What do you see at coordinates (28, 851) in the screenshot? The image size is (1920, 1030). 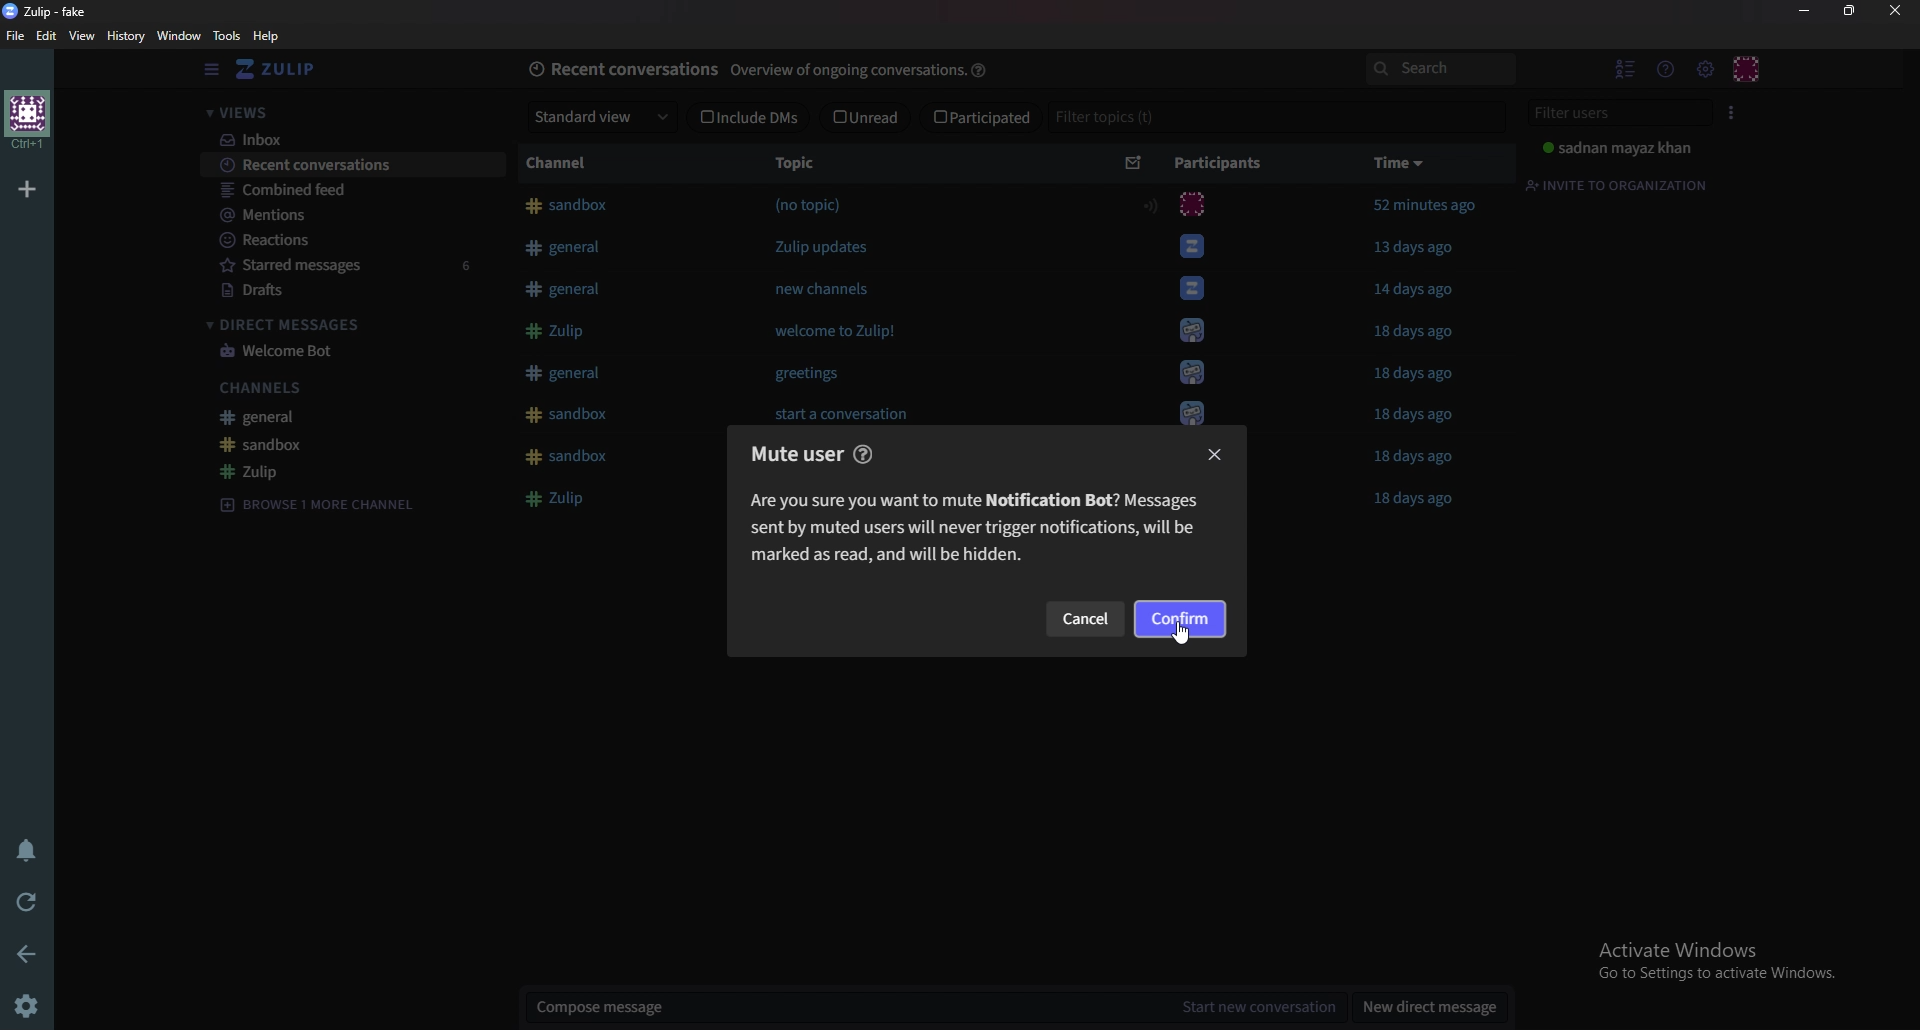 I see `Enable do not disturb` at bounding box center [28, 851].